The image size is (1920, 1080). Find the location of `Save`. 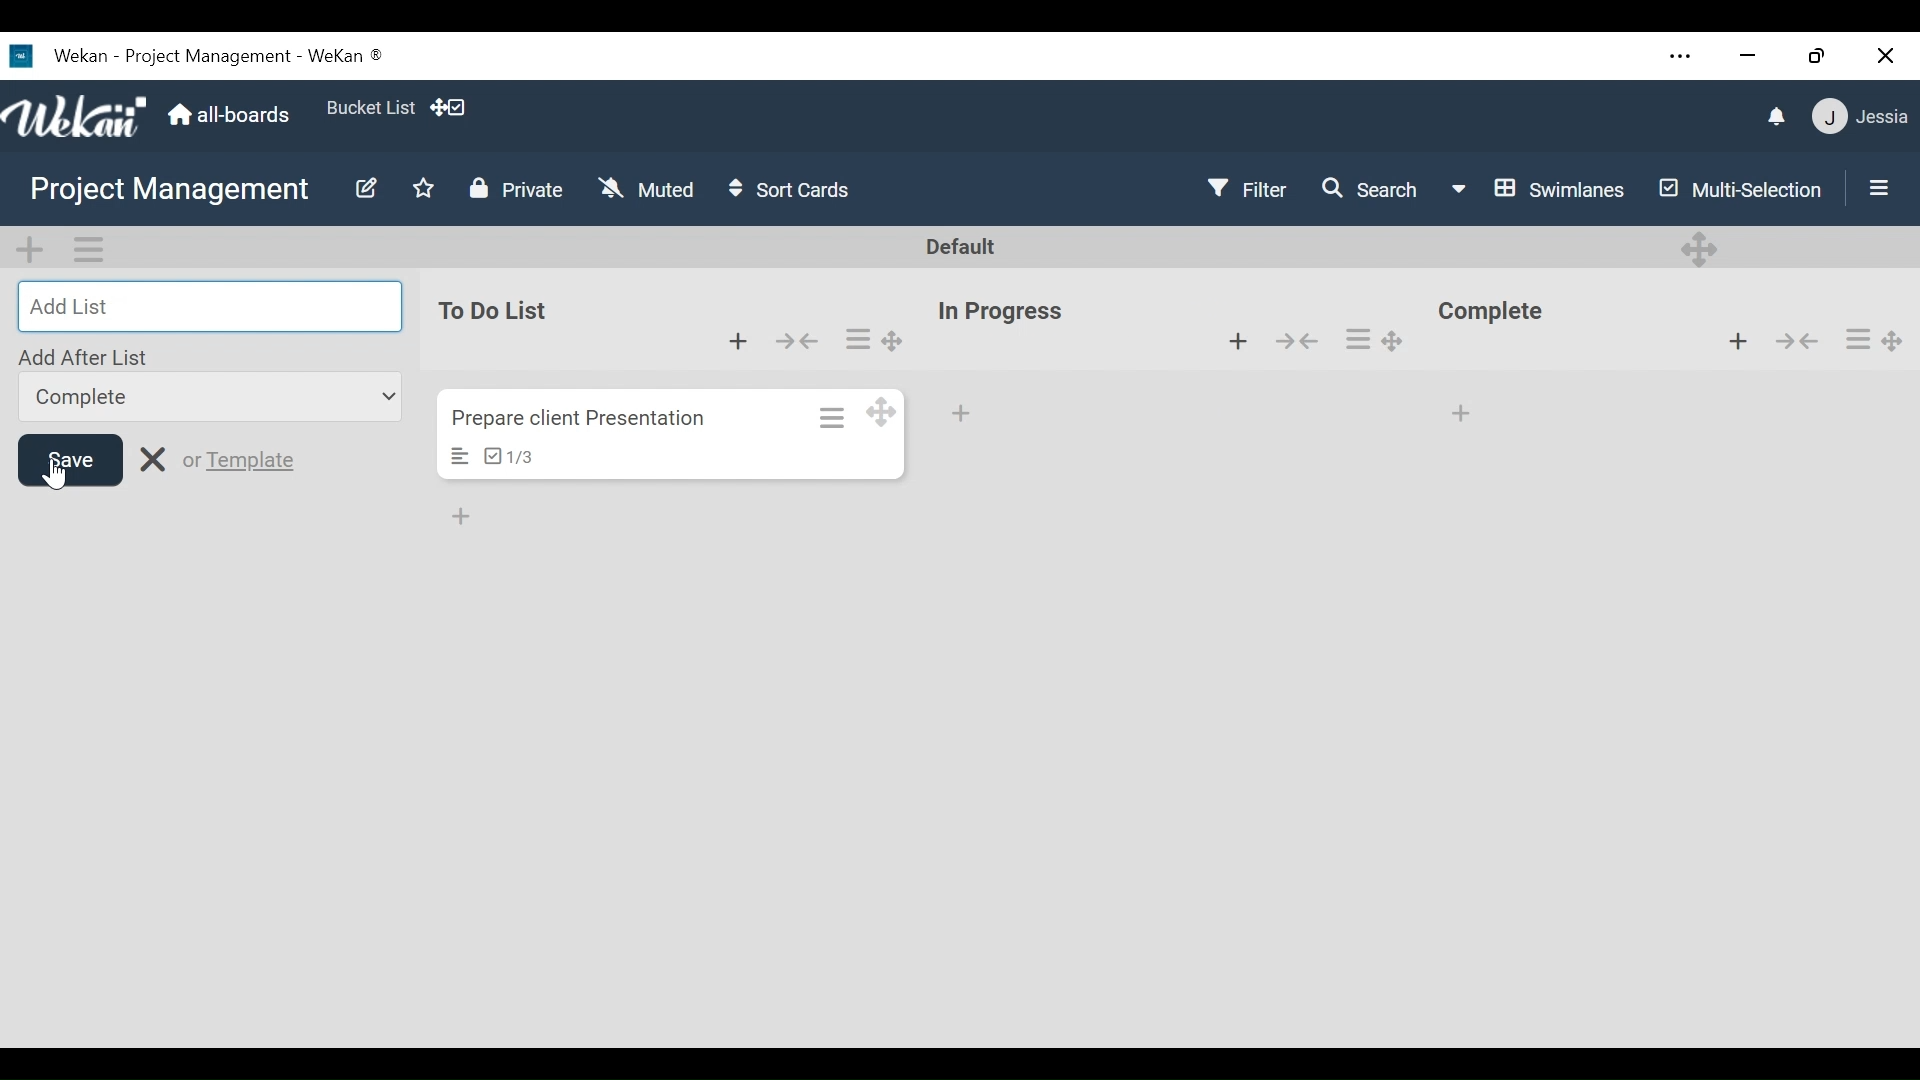

Save is located at coordinates (70, 459).